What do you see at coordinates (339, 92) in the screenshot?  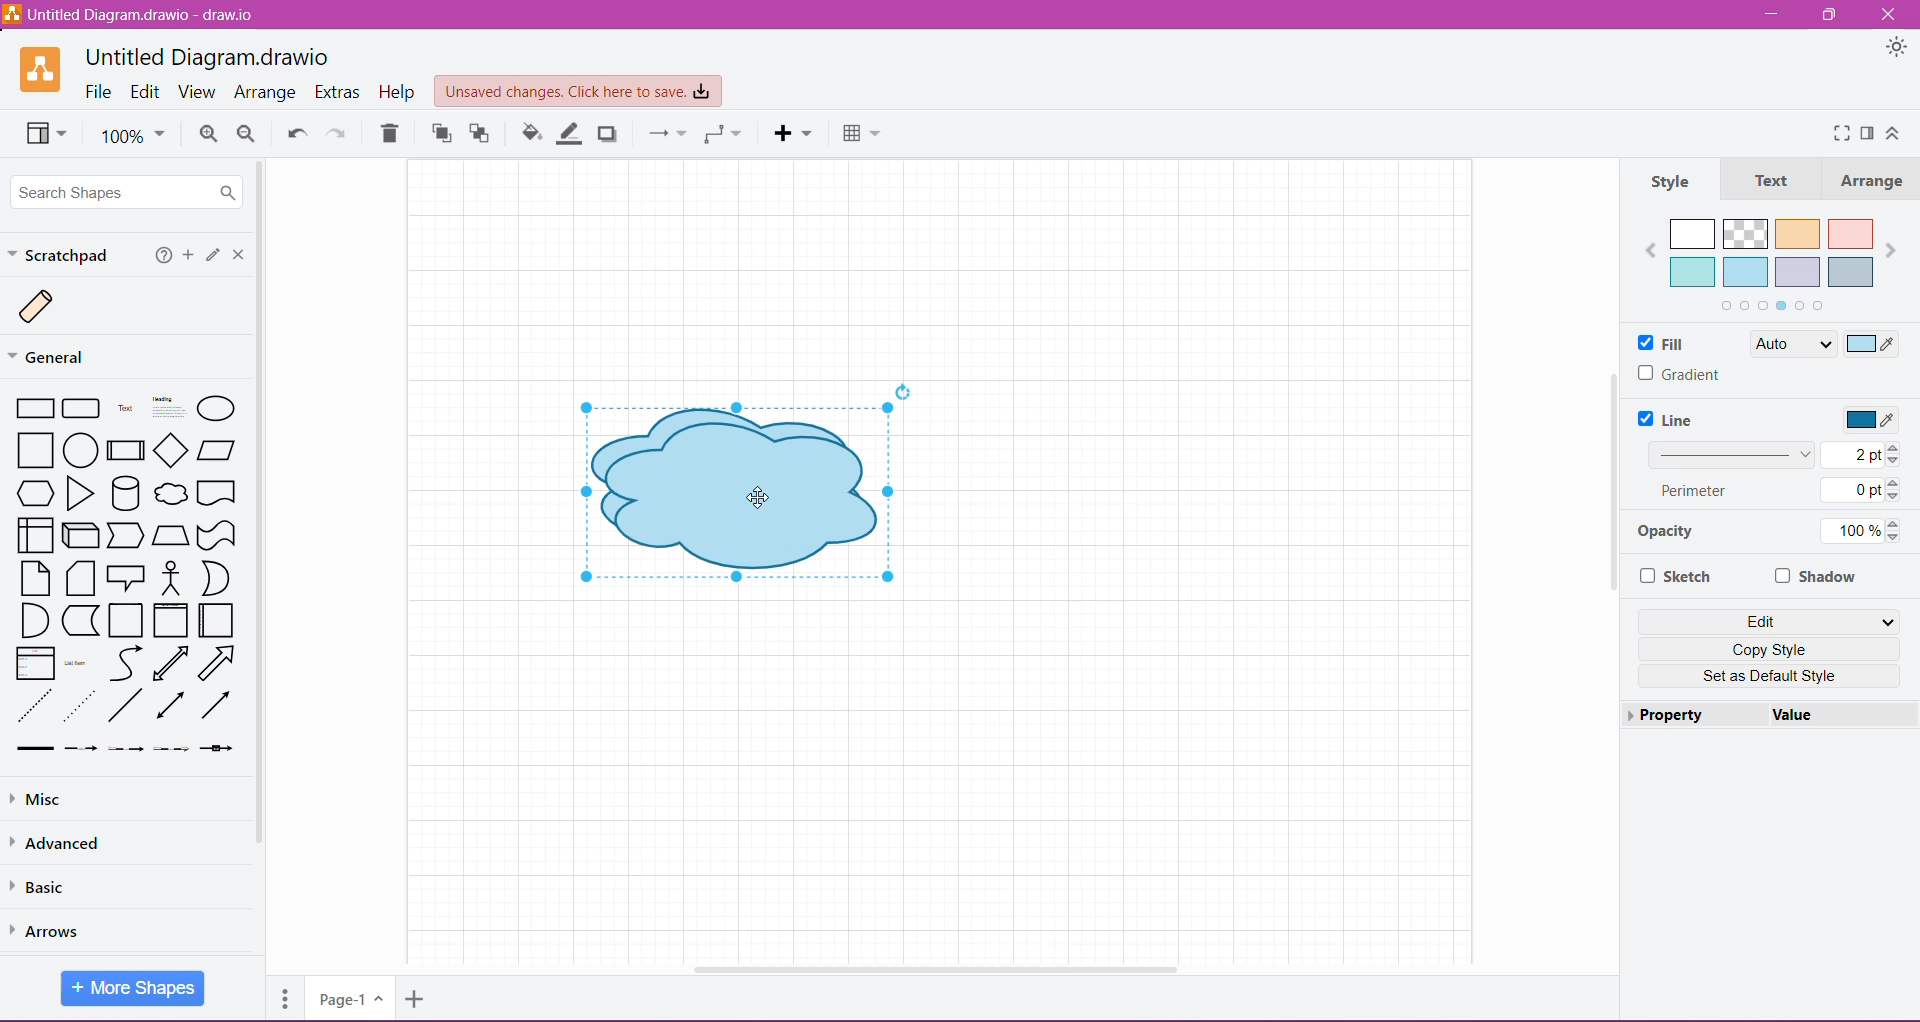 I see `Extras` at bounding box center [339, 92].